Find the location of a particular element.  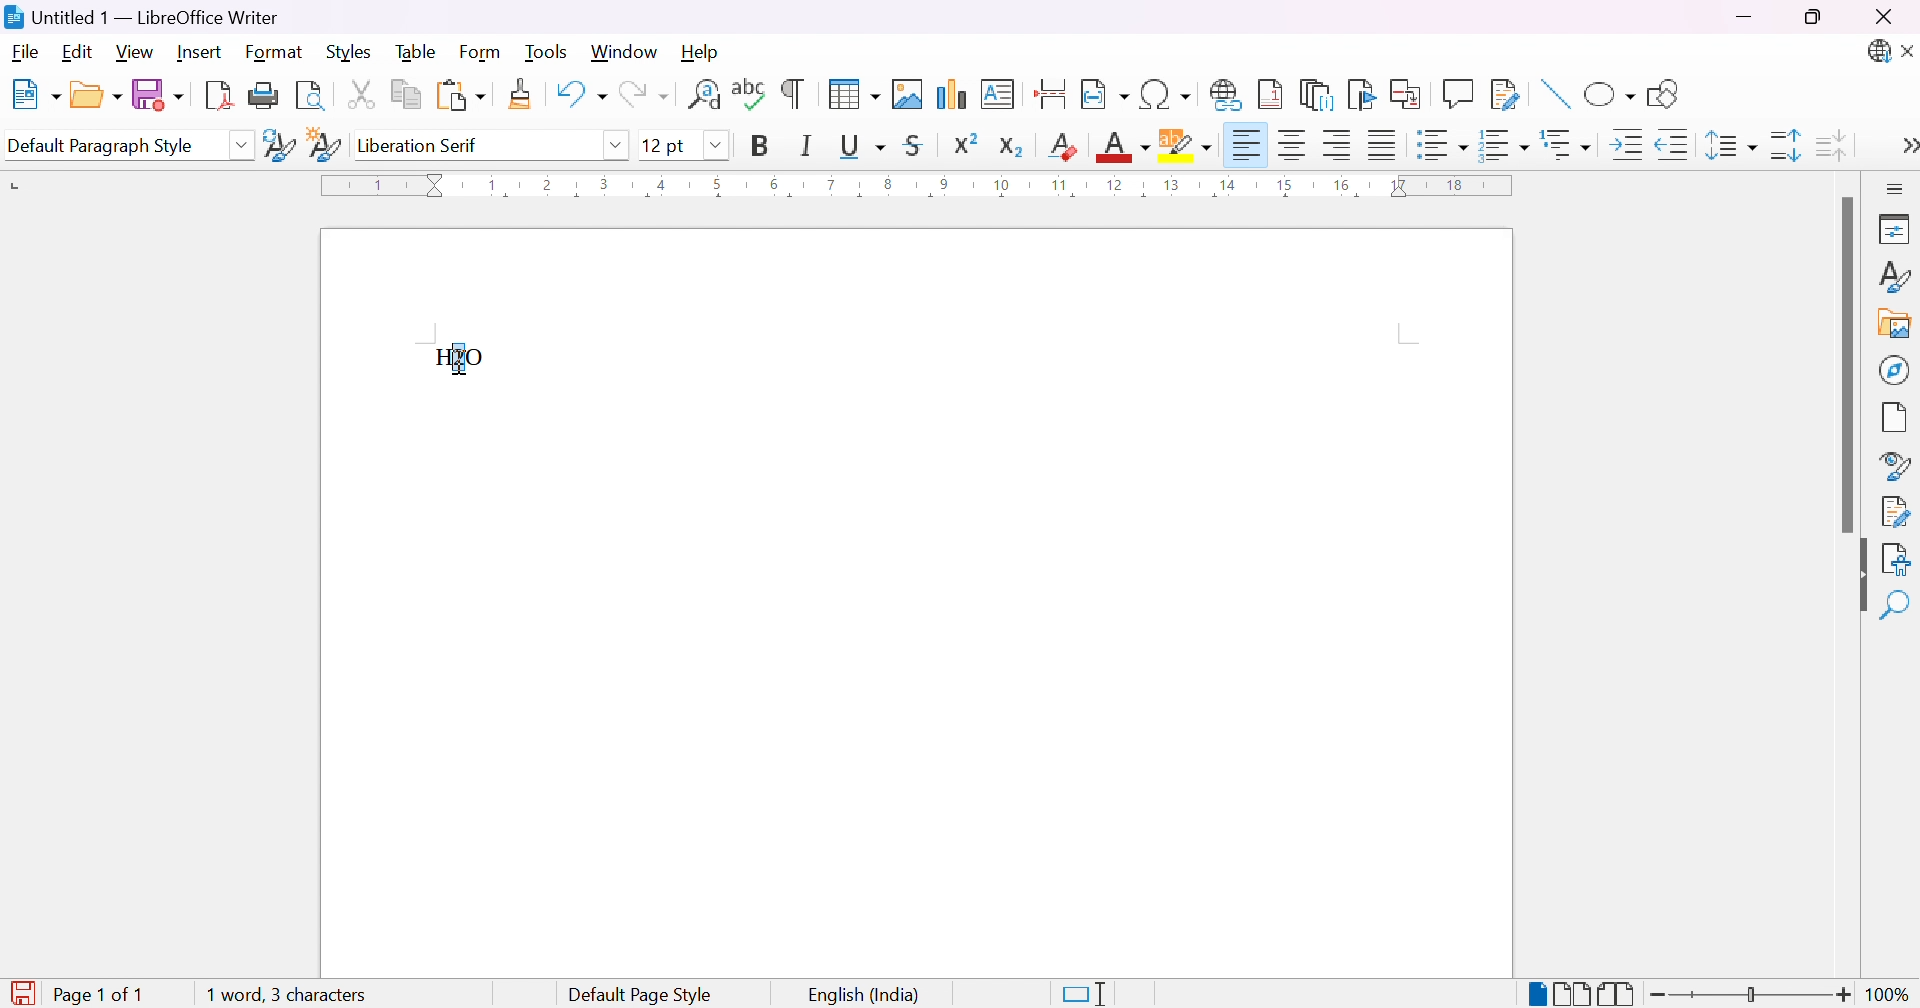

Form is located at coordinates (485, 53).